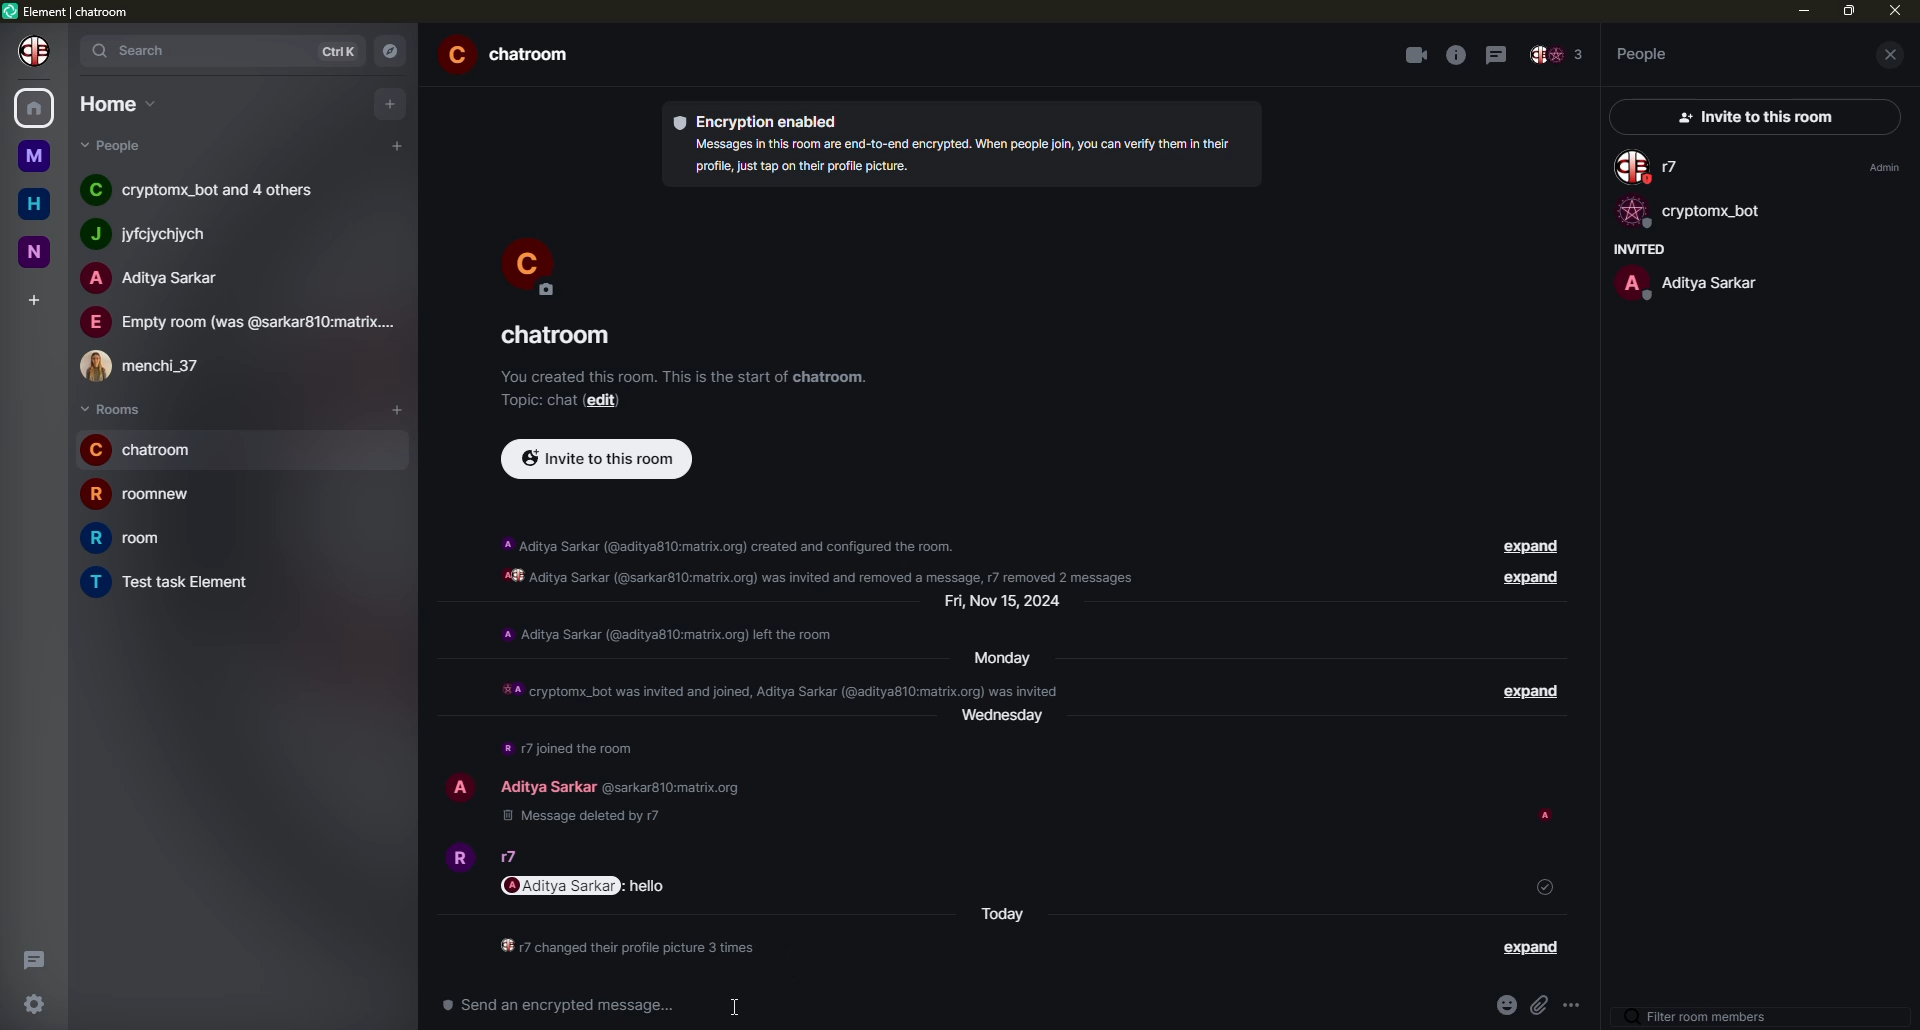  I want to click on seen, so click(1549, 817).